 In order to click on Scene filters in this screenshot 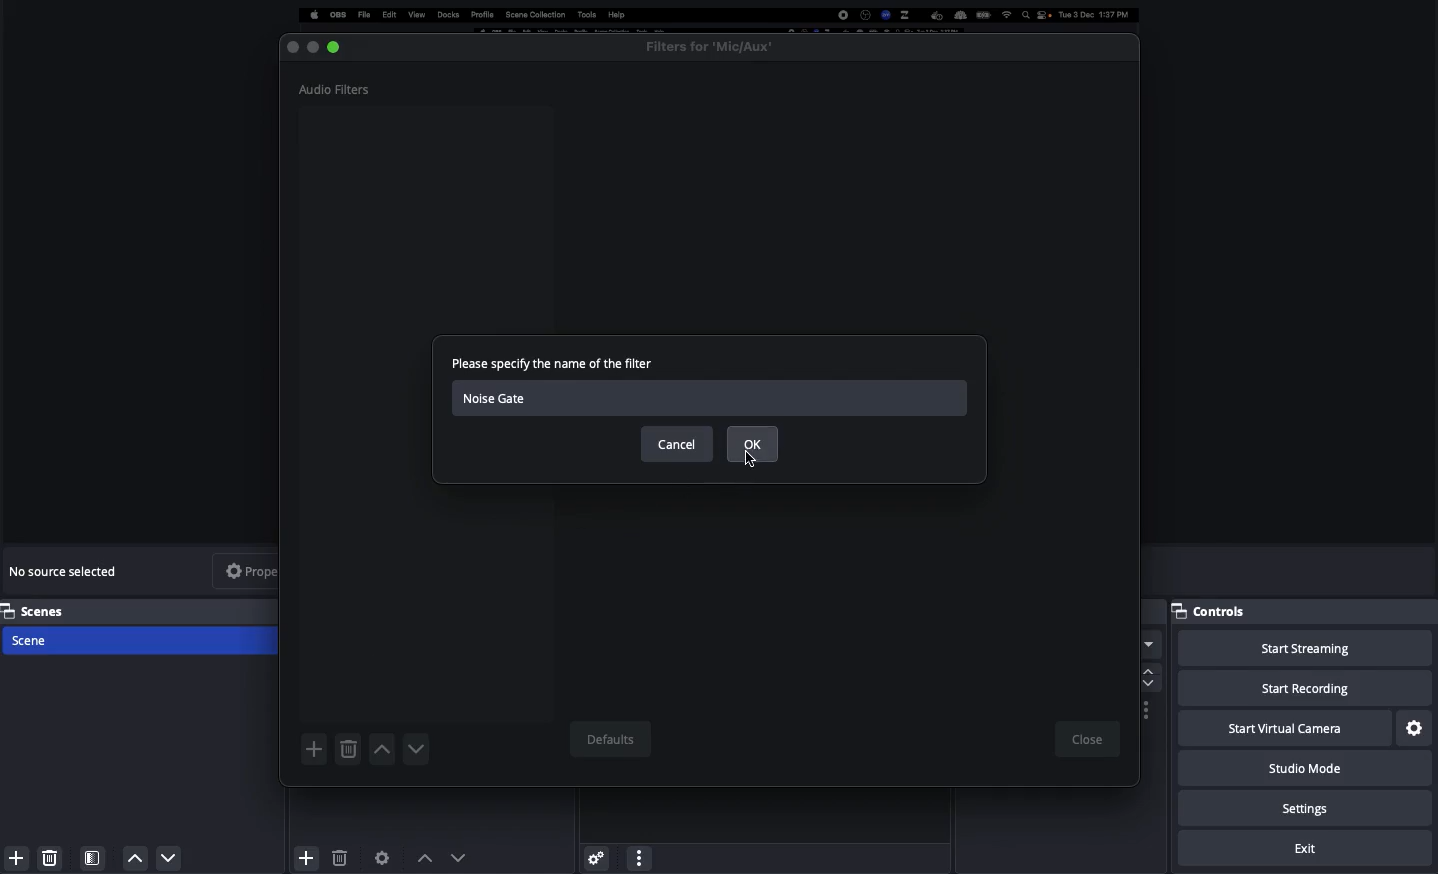, I will do `click(93, 854)`.